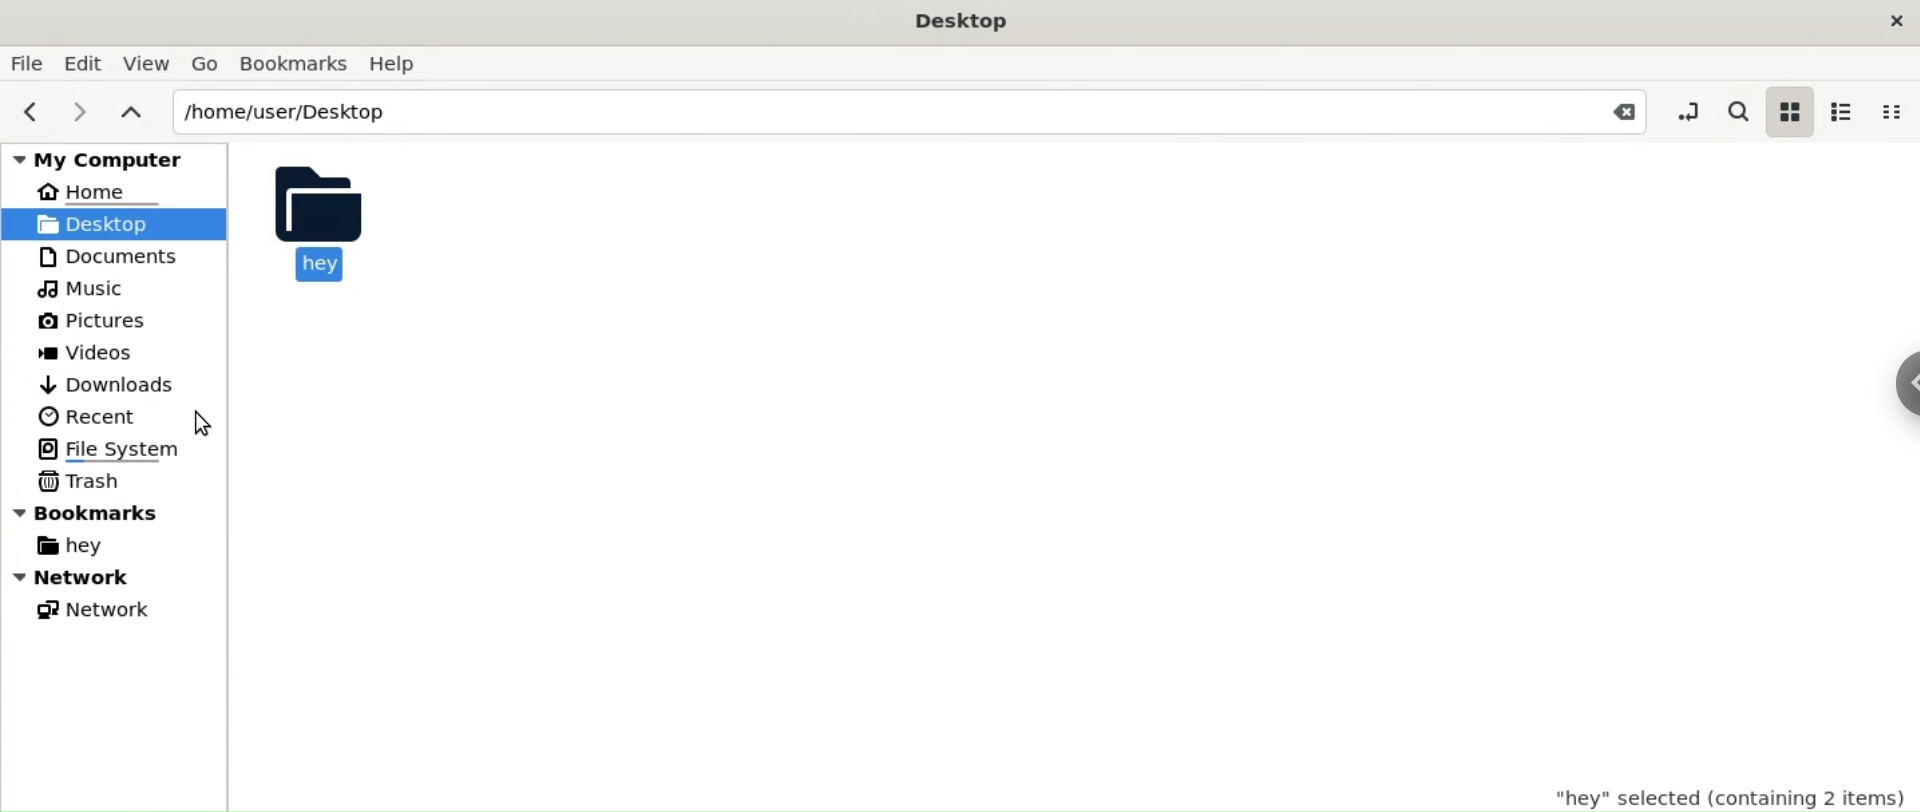 This screenshot has width=1920, height=812. Describe the element at coordinates (130, 110) in the screenshot. I see `parent folders` at that location.